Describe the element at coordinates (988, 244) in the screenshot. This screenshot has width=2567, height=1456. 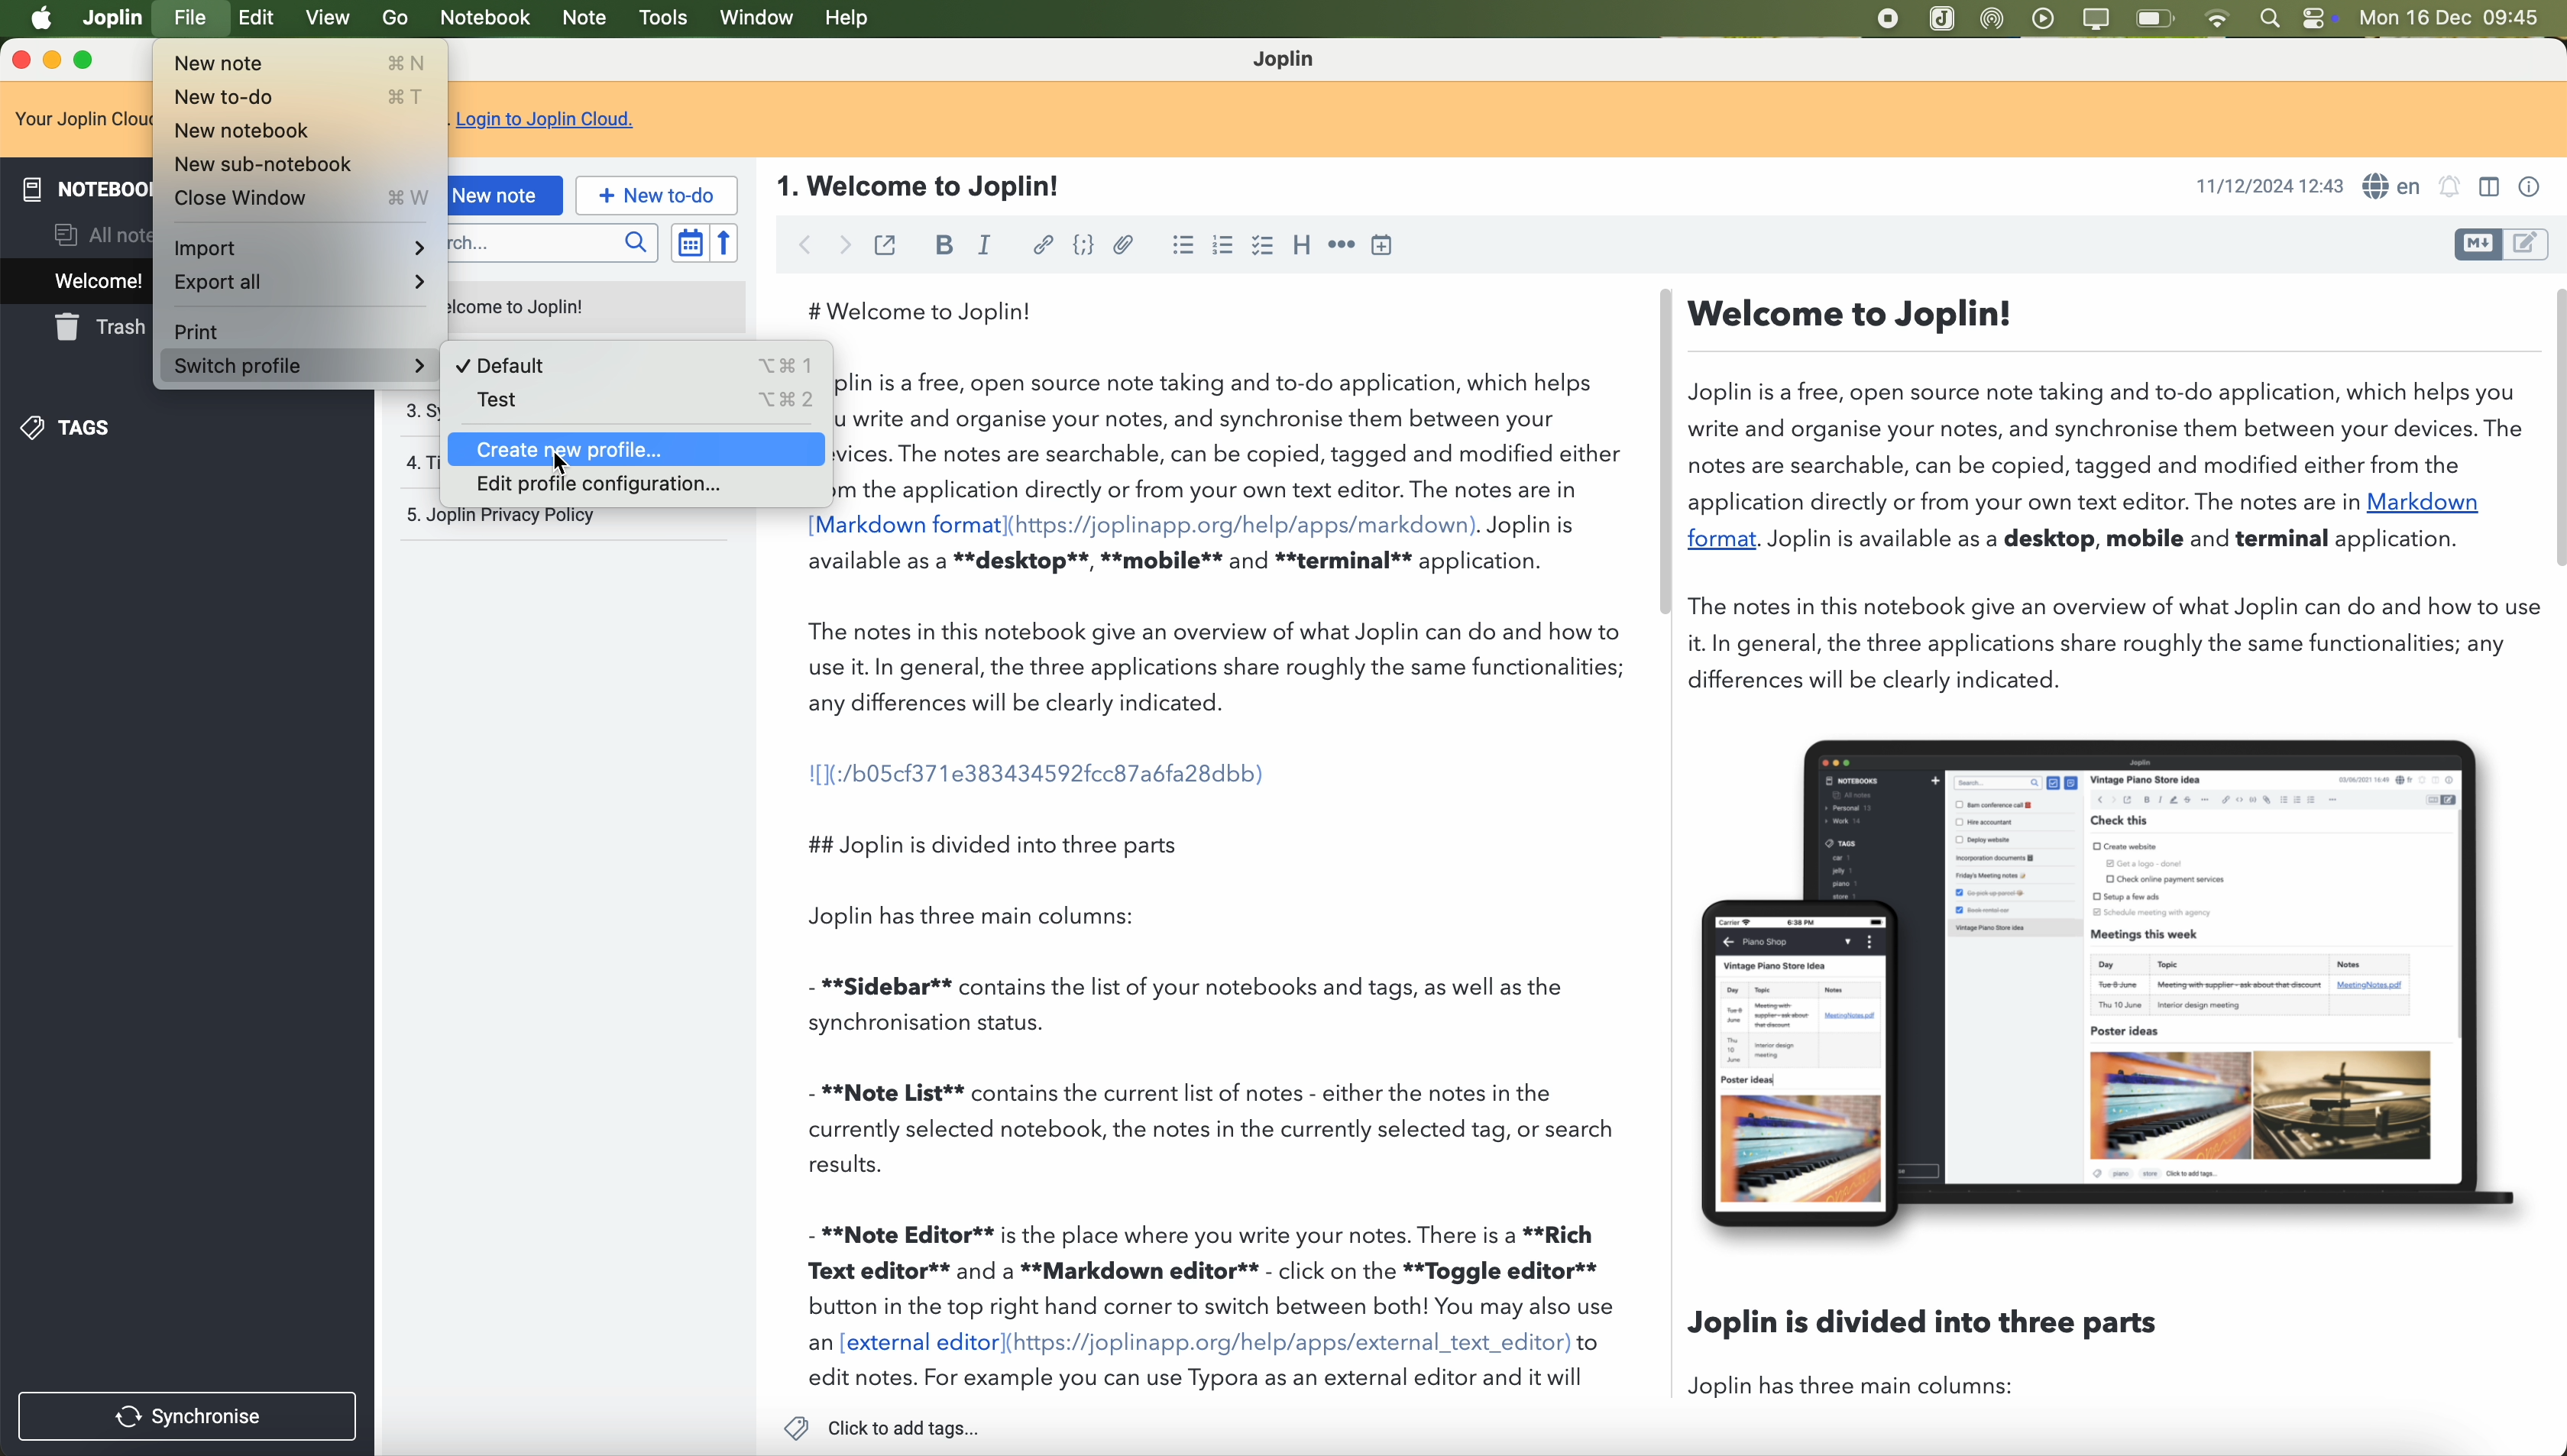
I see `italic` at that location.